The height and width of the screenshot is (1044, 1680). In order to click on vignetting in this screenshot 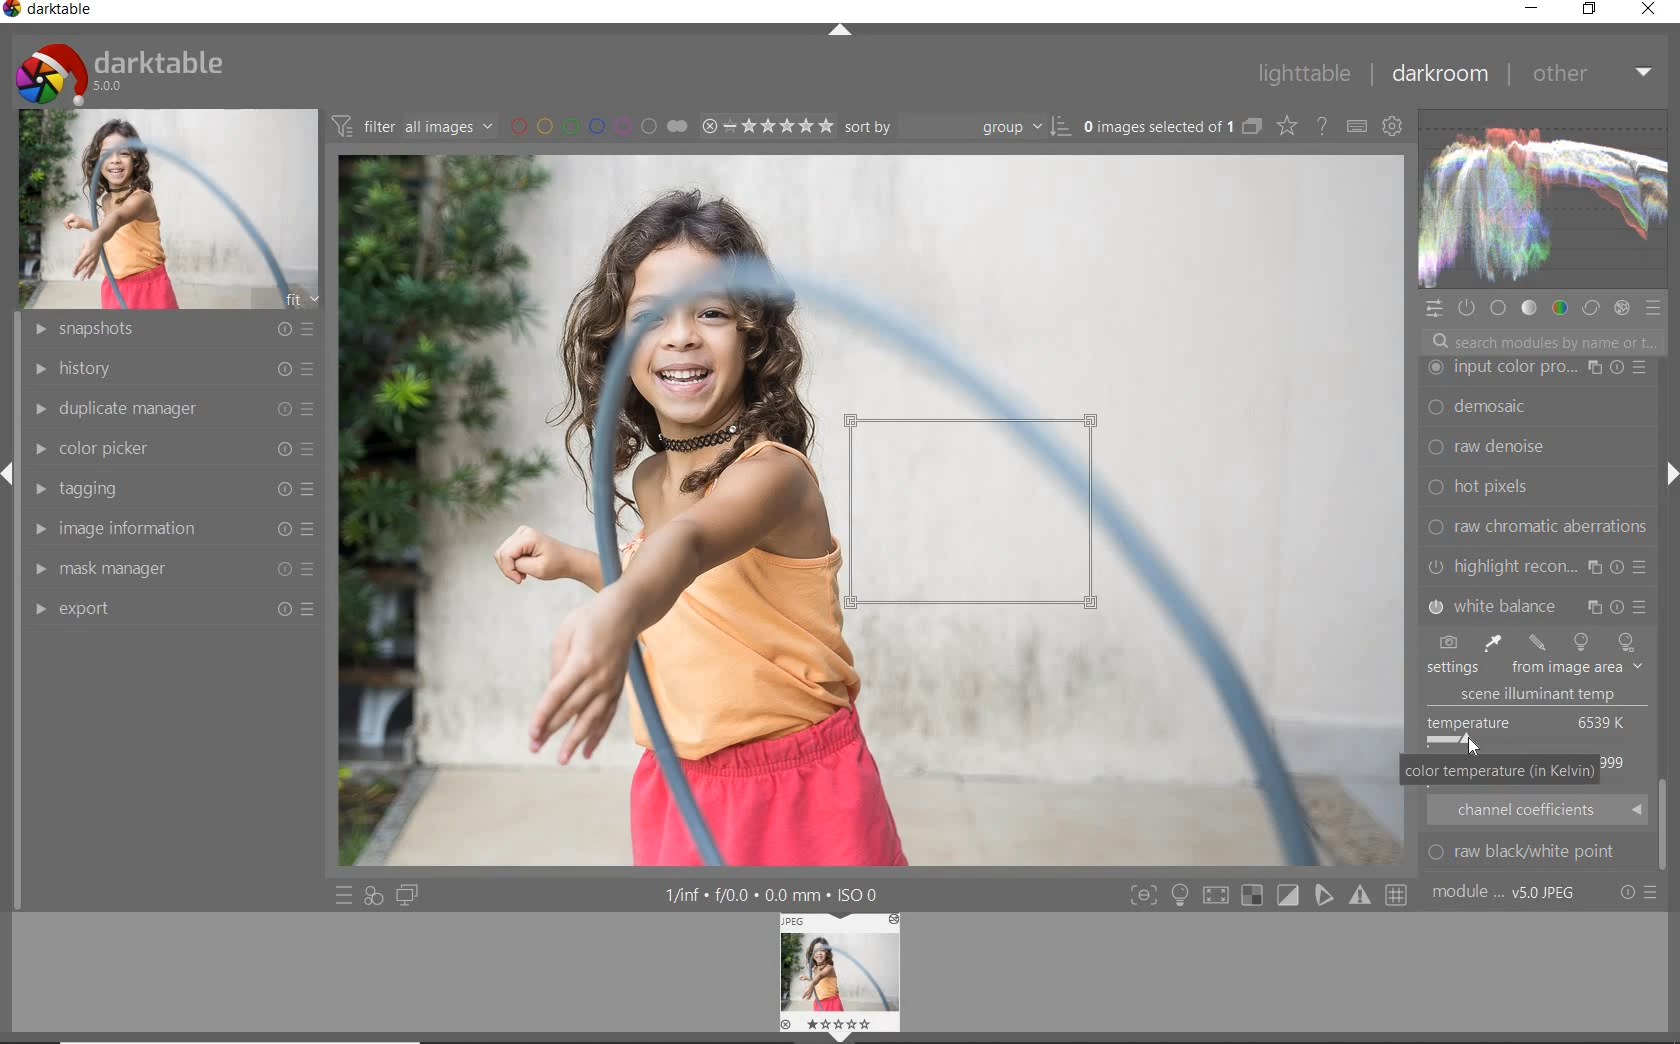, I will do `click(1536, 566)`.